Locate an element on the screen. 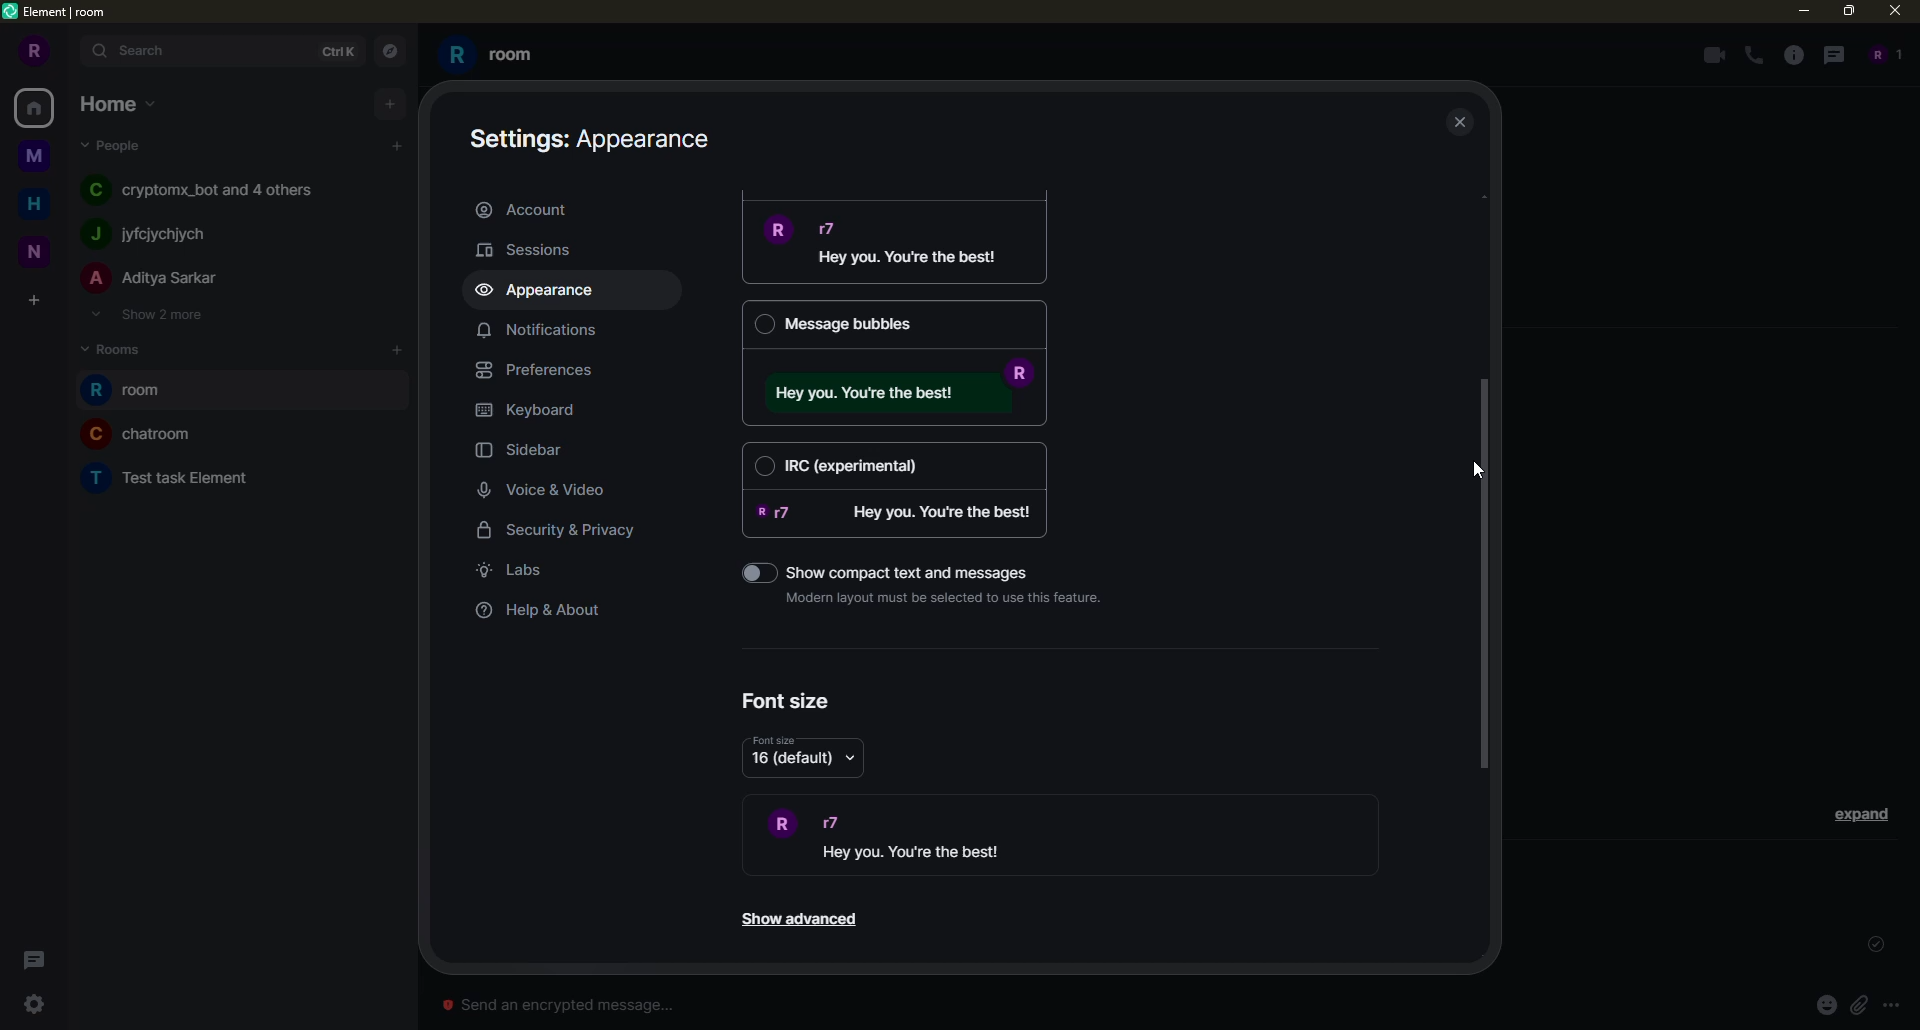  rooms is located at coordinates (120, 347).